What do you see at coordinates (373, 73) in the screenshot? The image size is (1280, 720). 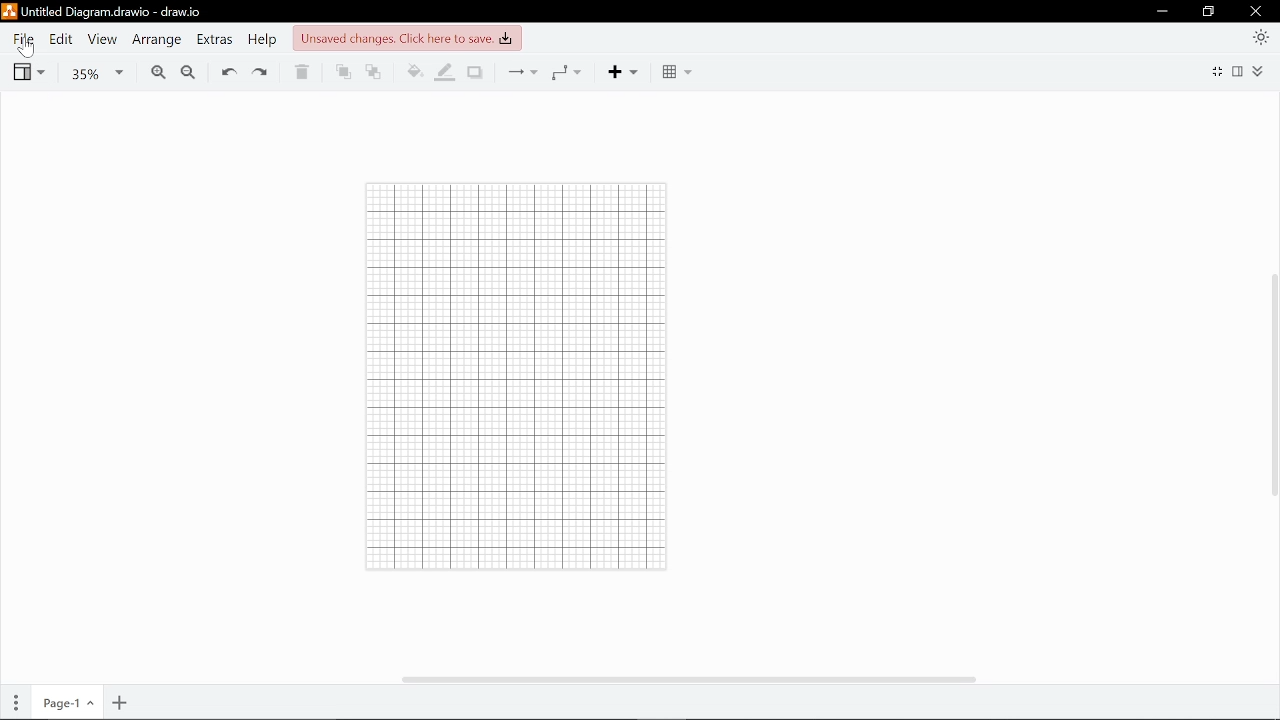 I see `To back` at bounding box center [373, 73].